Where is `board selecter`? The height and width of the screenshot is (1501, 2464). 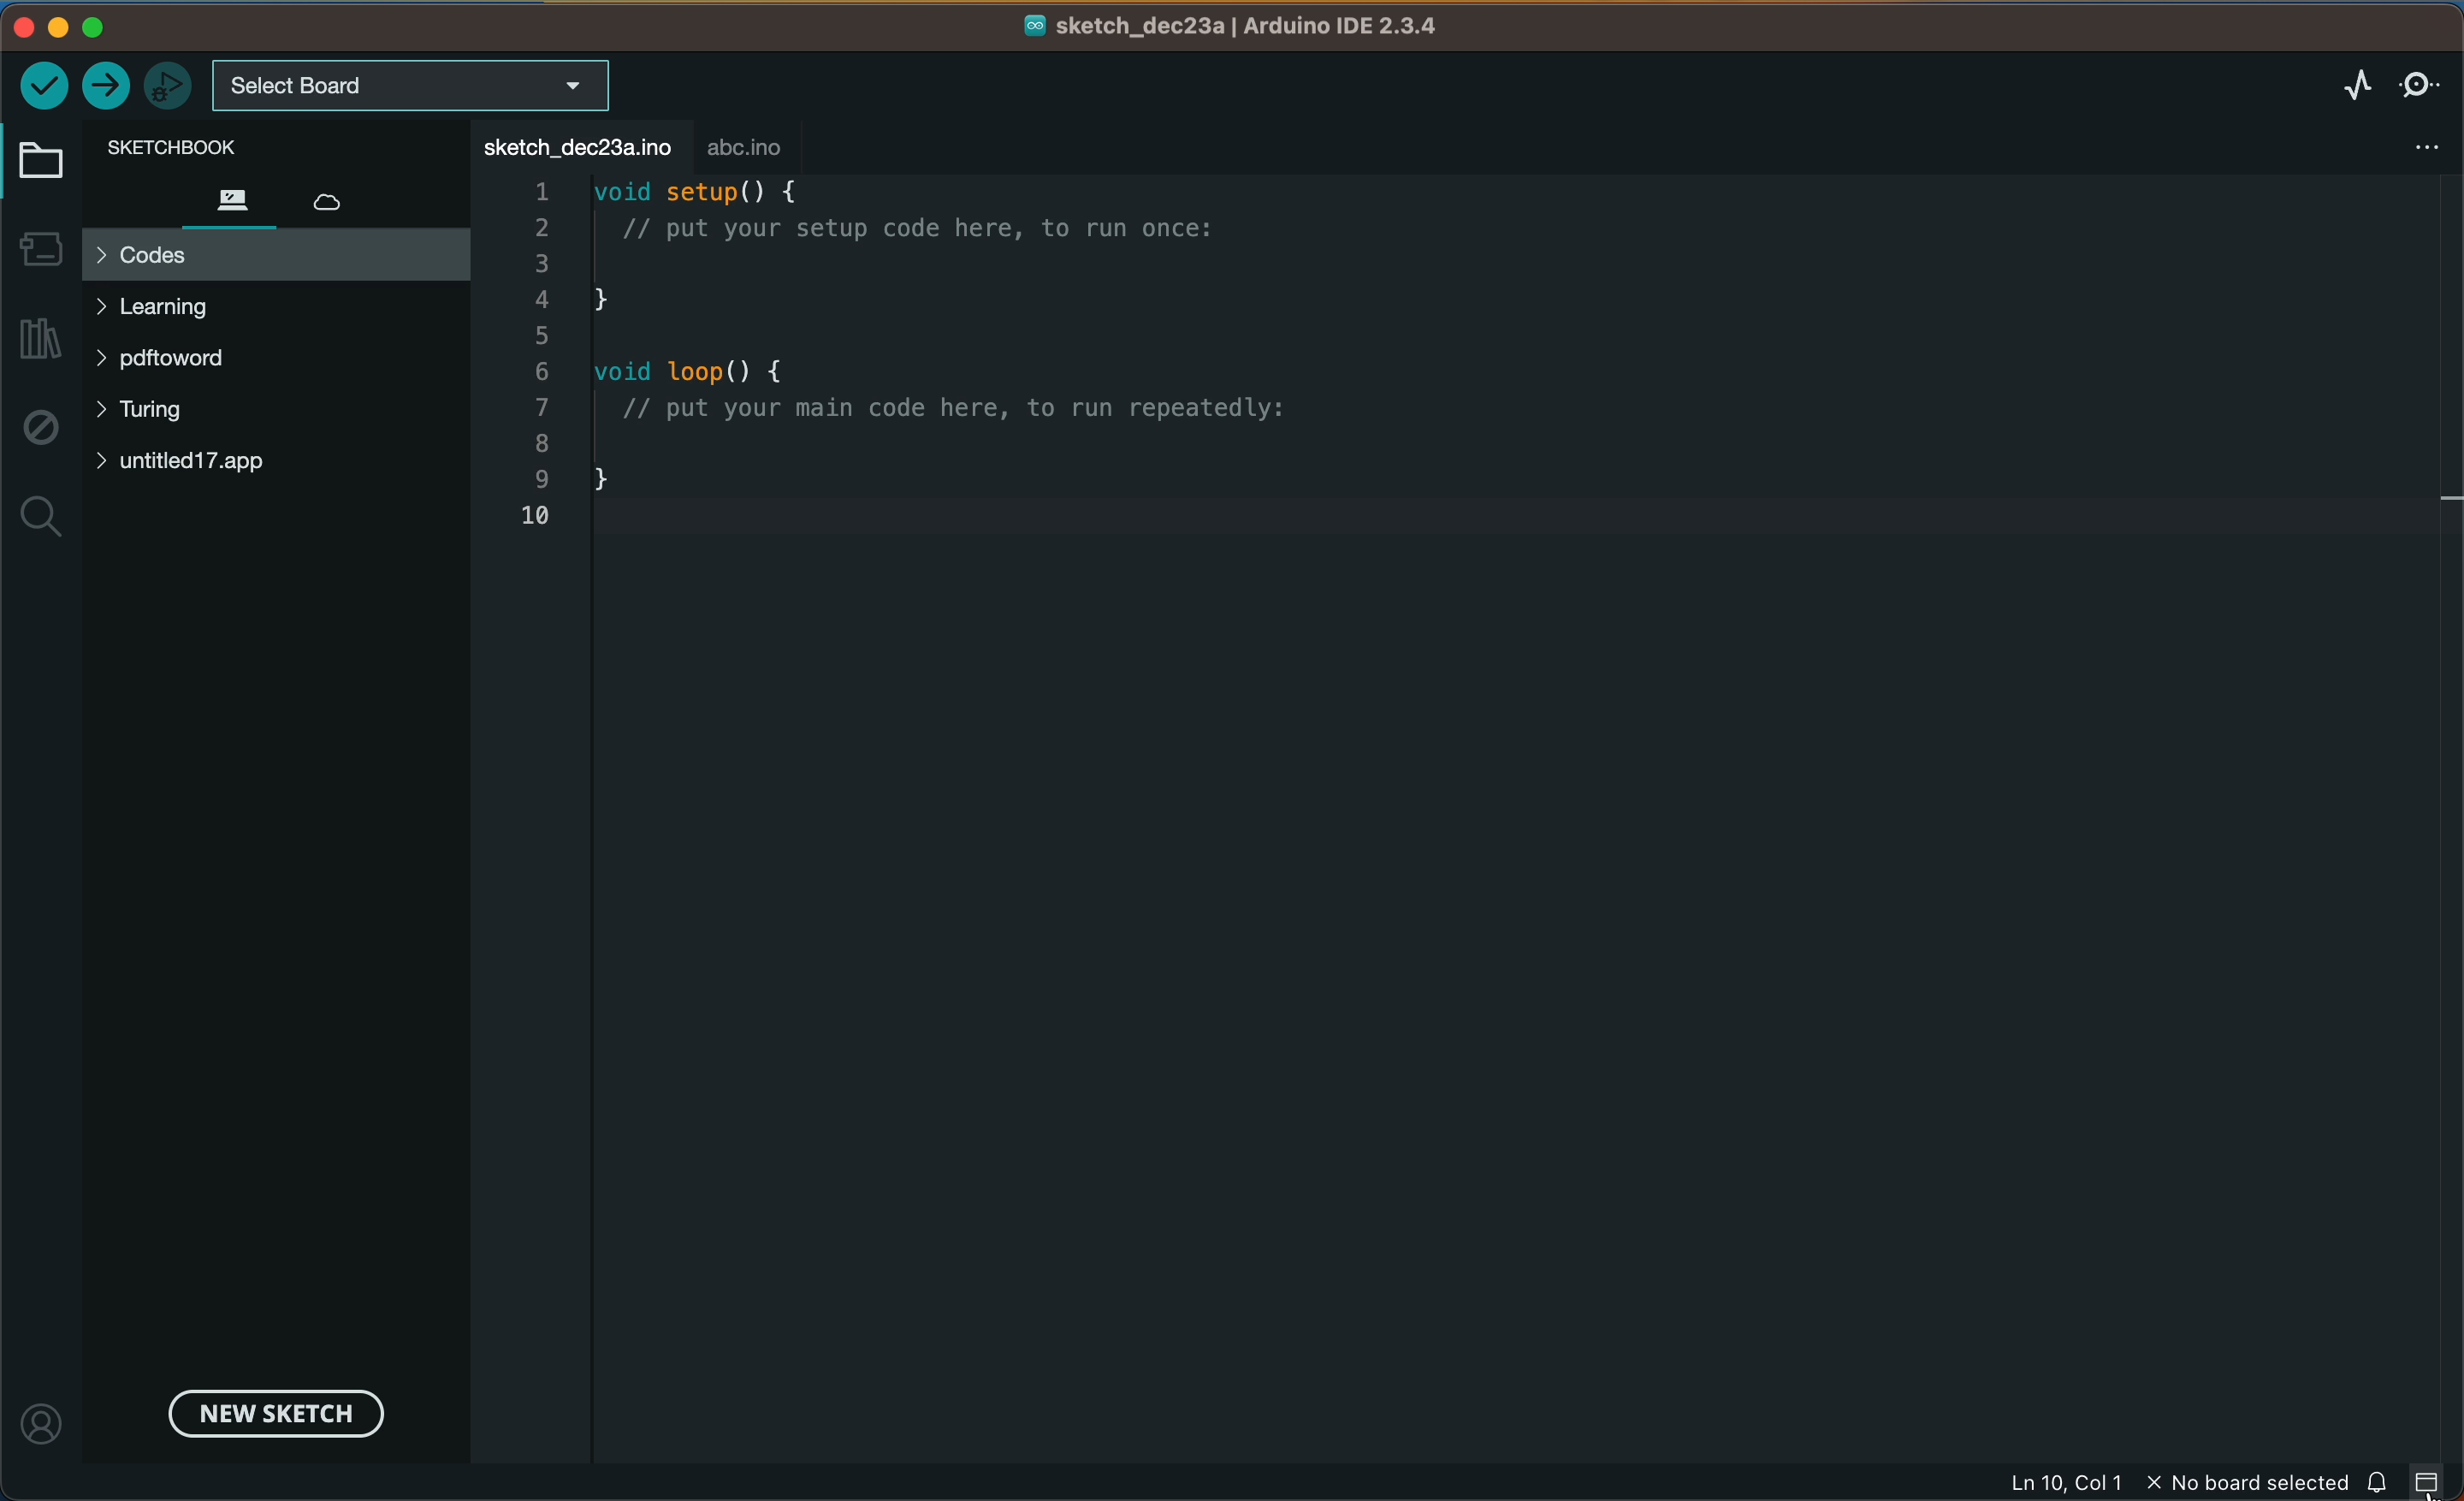 board selecter is located at coordinates (413, 87).